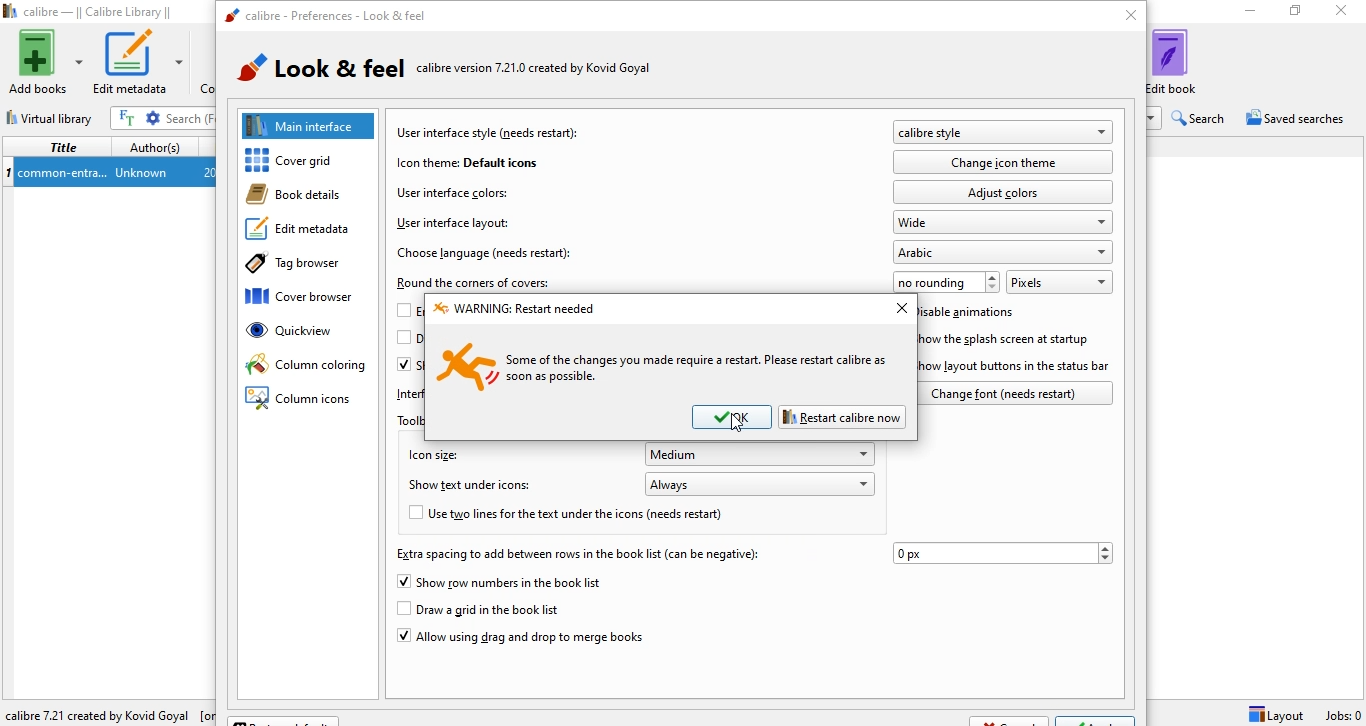  Describe the element at coordinates (761, 483) in the screenshot. I see `always` at that location.